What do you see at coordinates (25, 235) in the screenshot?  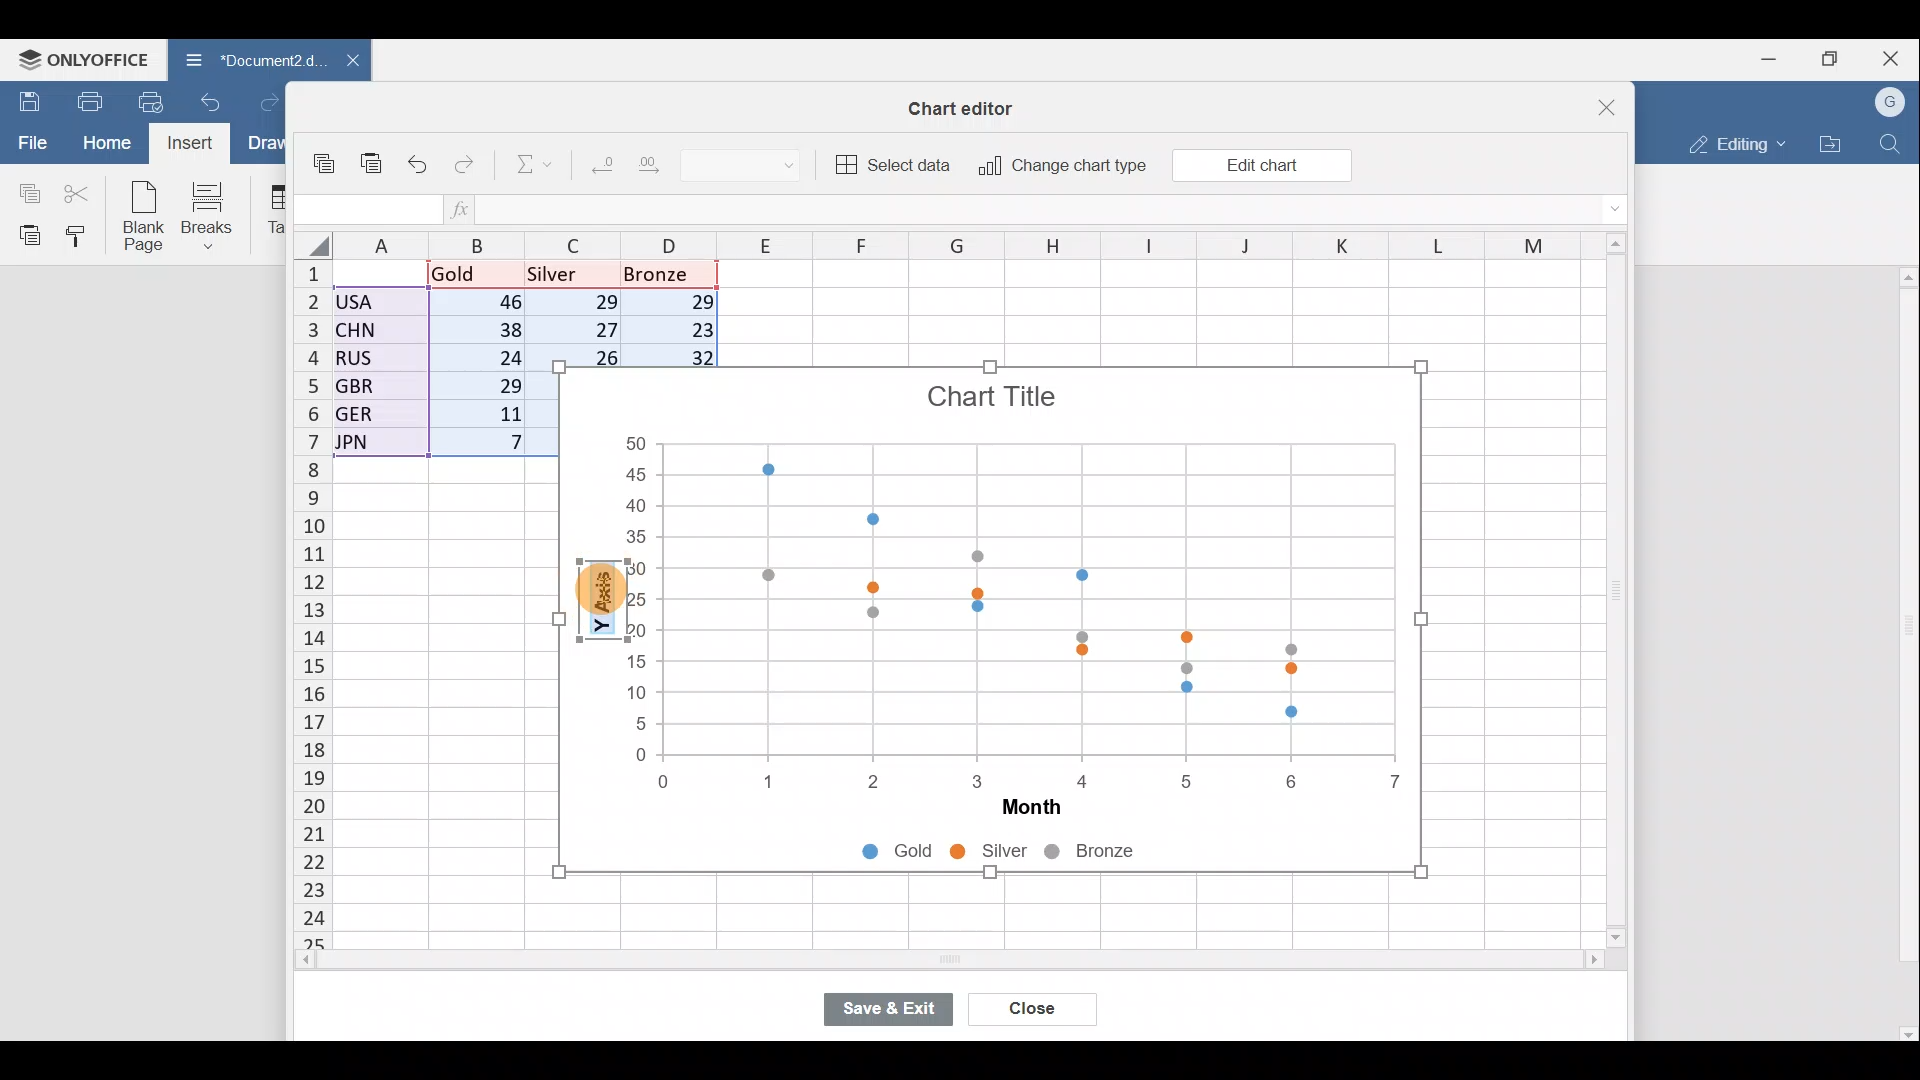 I see `Paste` at bounding box center [25, 235].